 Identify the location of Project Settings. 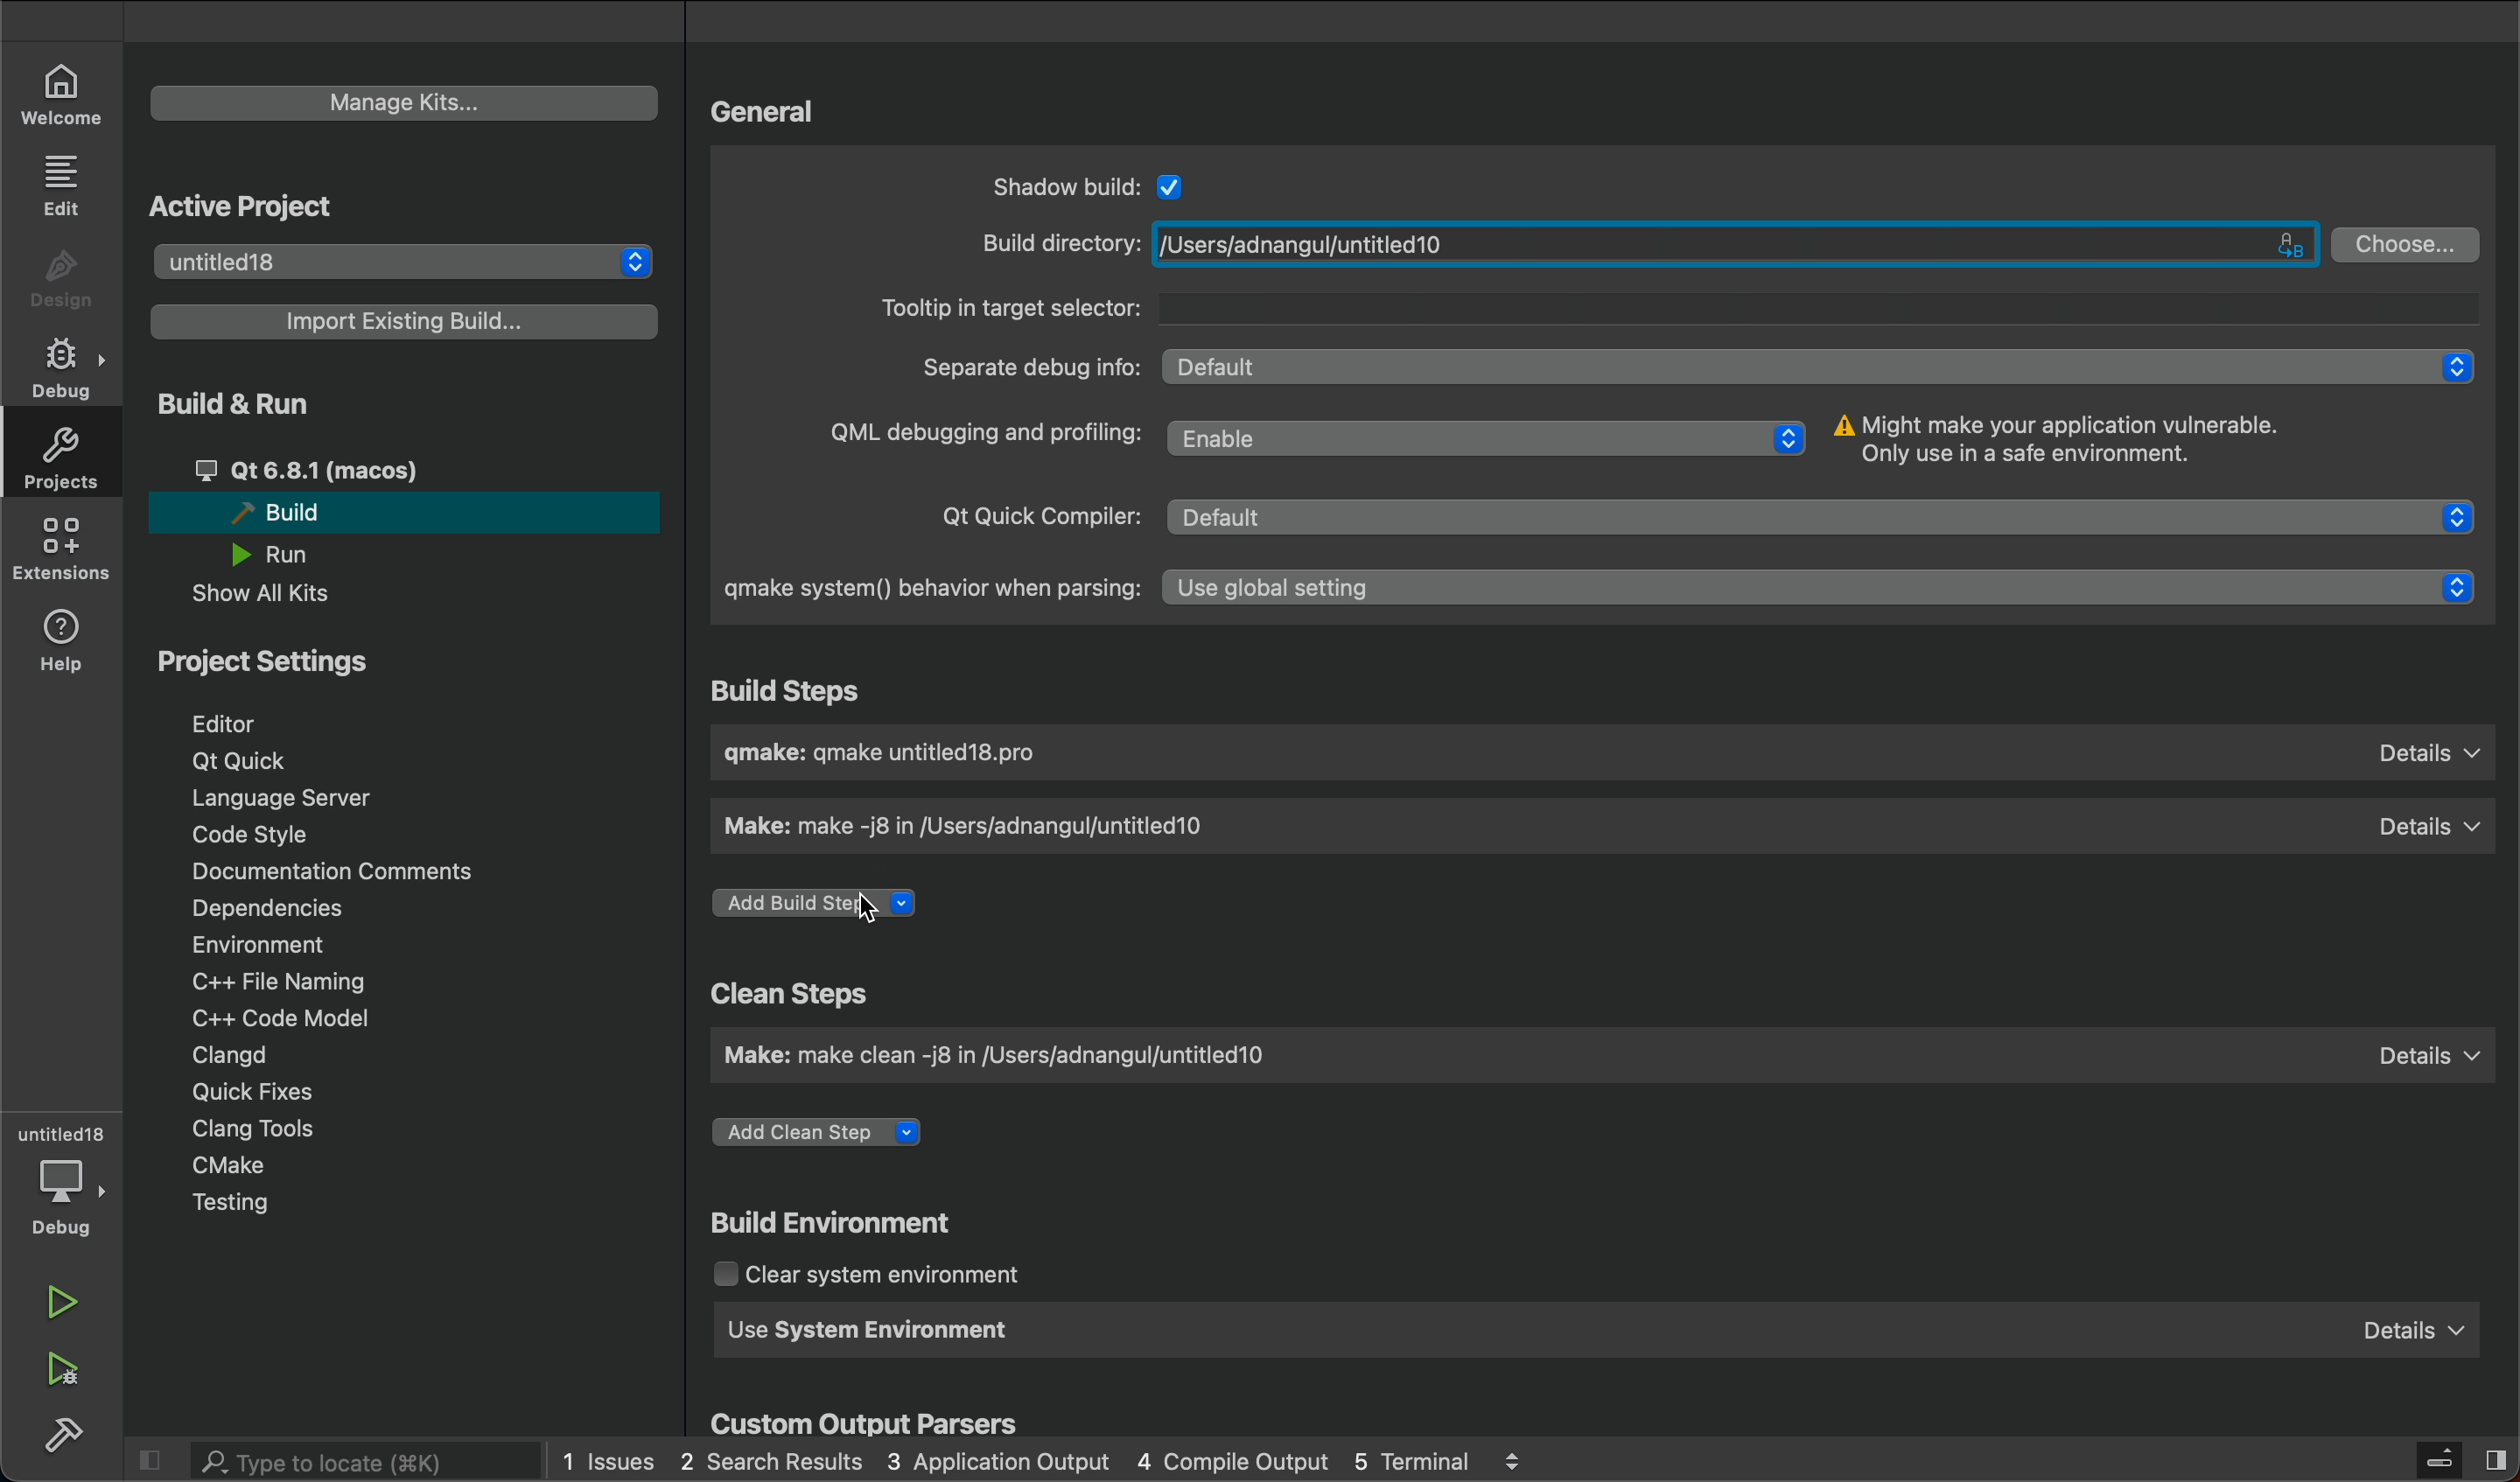
(267, 663).